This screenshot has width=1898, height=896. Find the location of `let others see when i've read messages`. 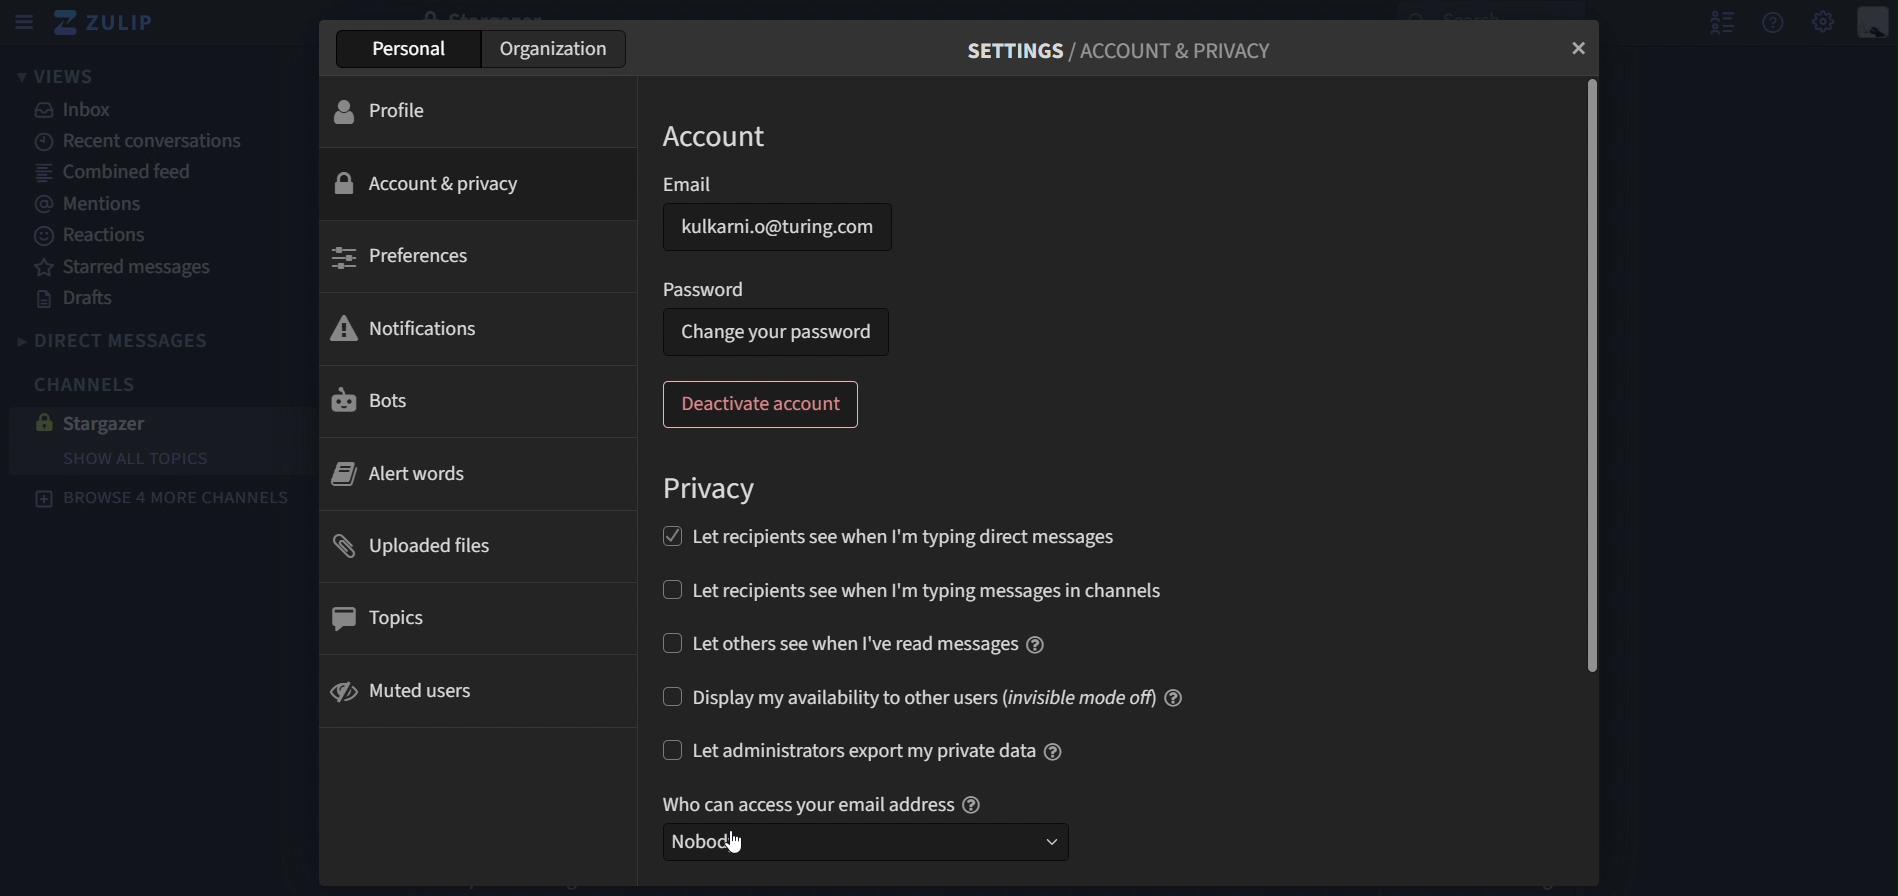

let others see when i've read messages is located at coordinates (855, 643).